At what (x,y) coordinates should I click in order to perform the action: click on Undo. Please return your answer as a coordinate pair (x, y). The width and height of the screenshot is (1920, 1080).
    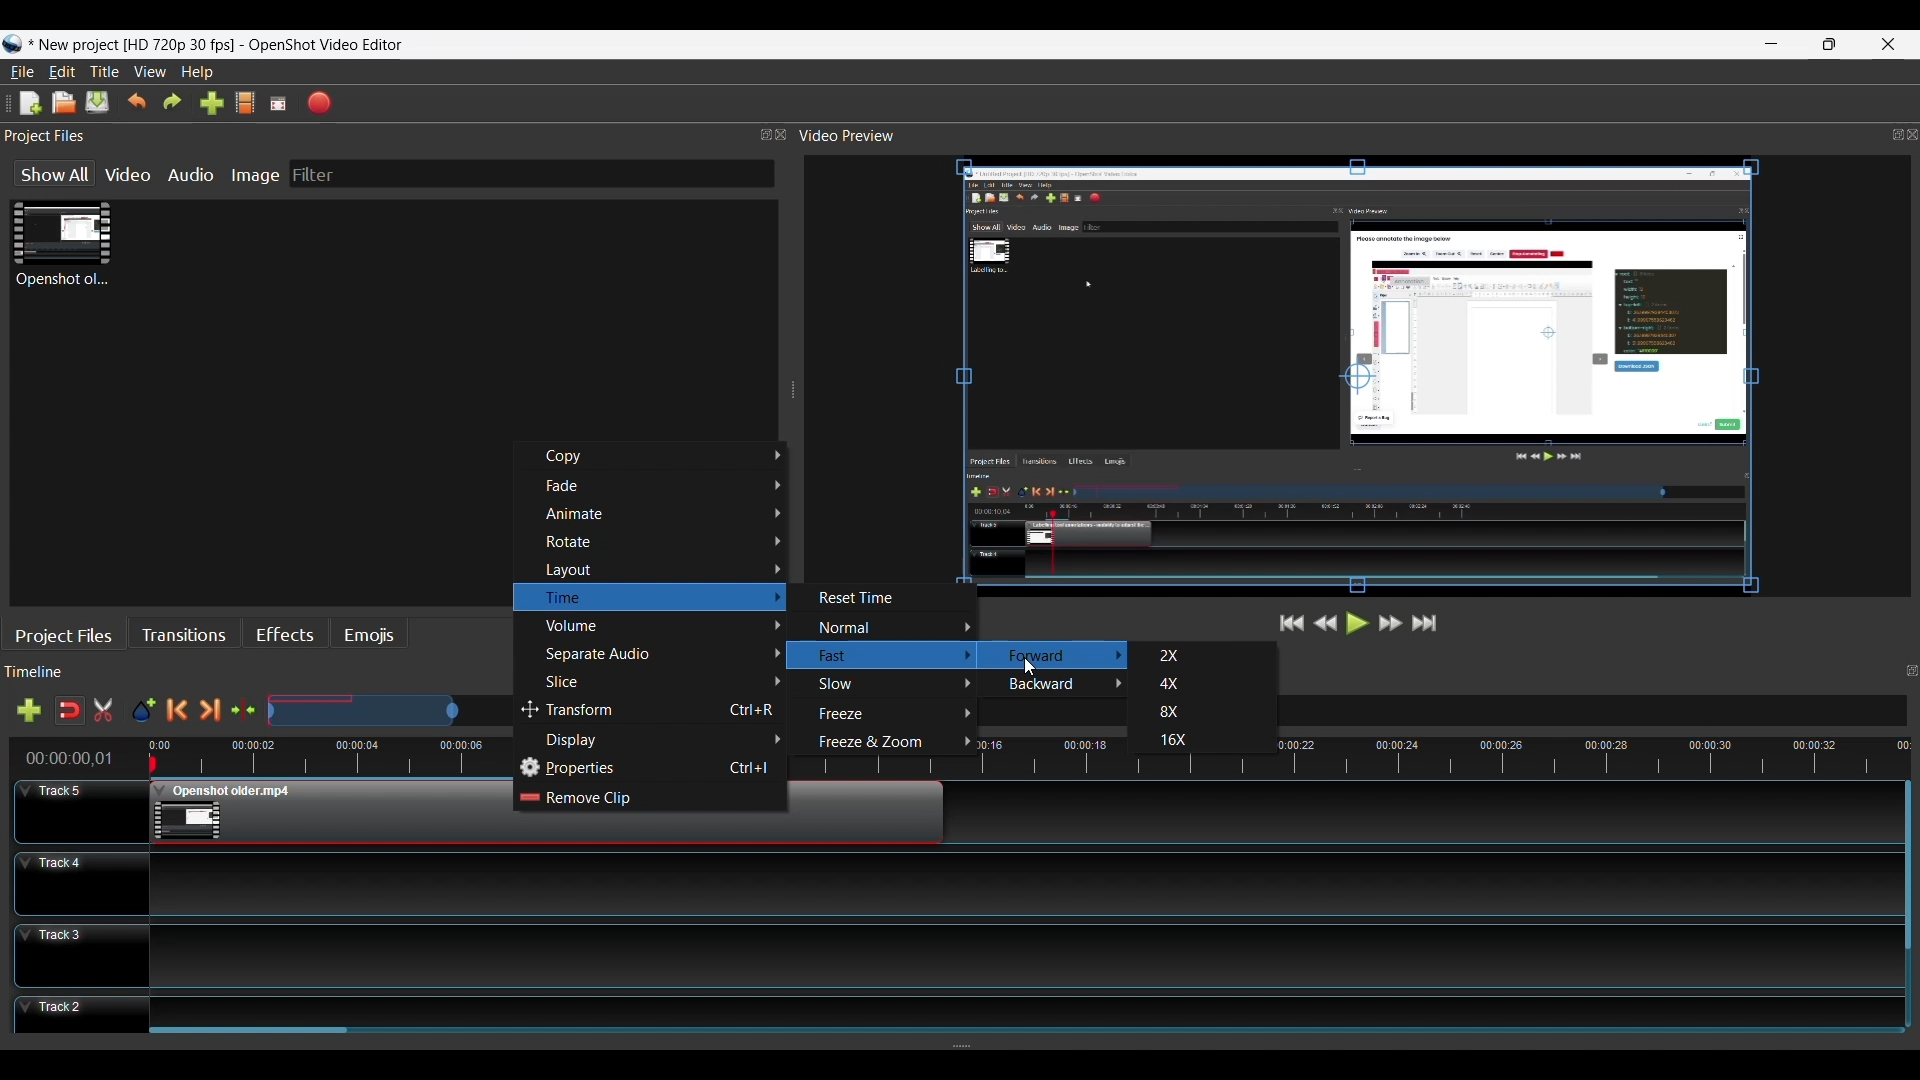
    Looking at the image, I should click on (137, 103).